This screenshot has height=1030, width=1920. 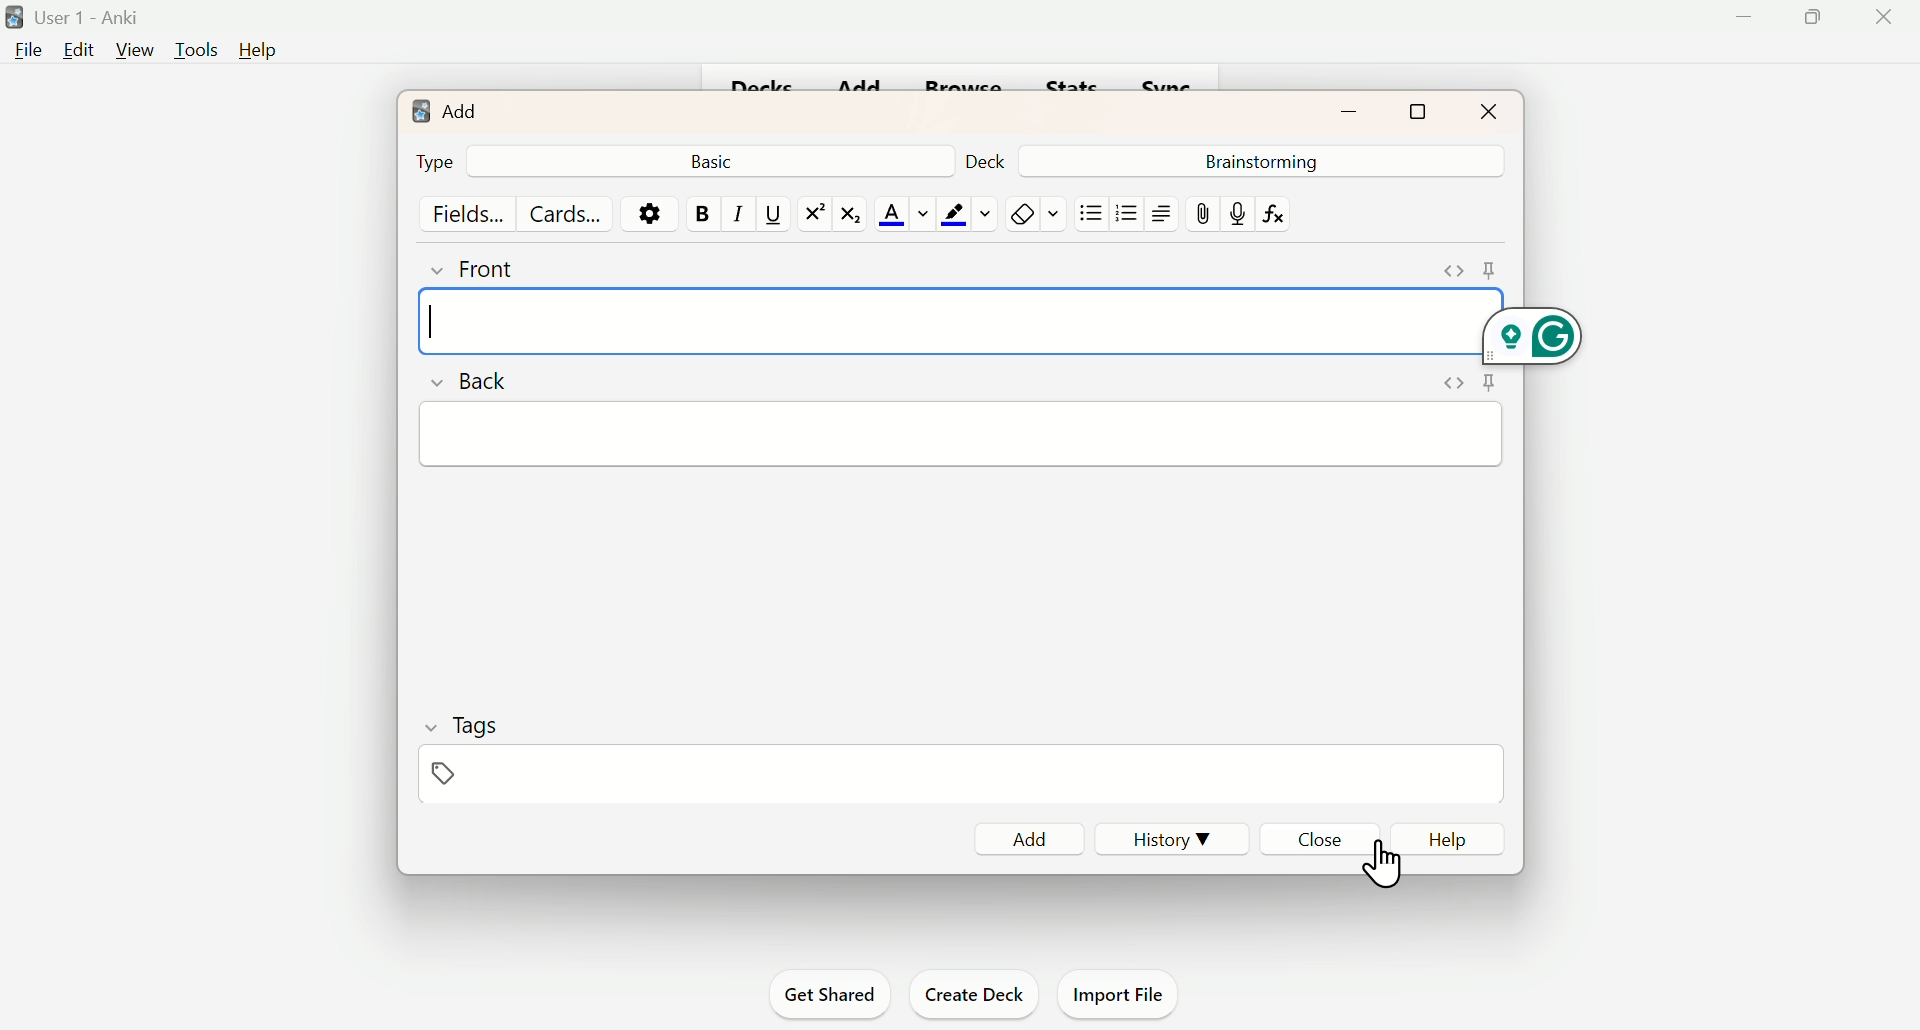 I want to click on User 1 - Anki, so click(x=76, y=17).